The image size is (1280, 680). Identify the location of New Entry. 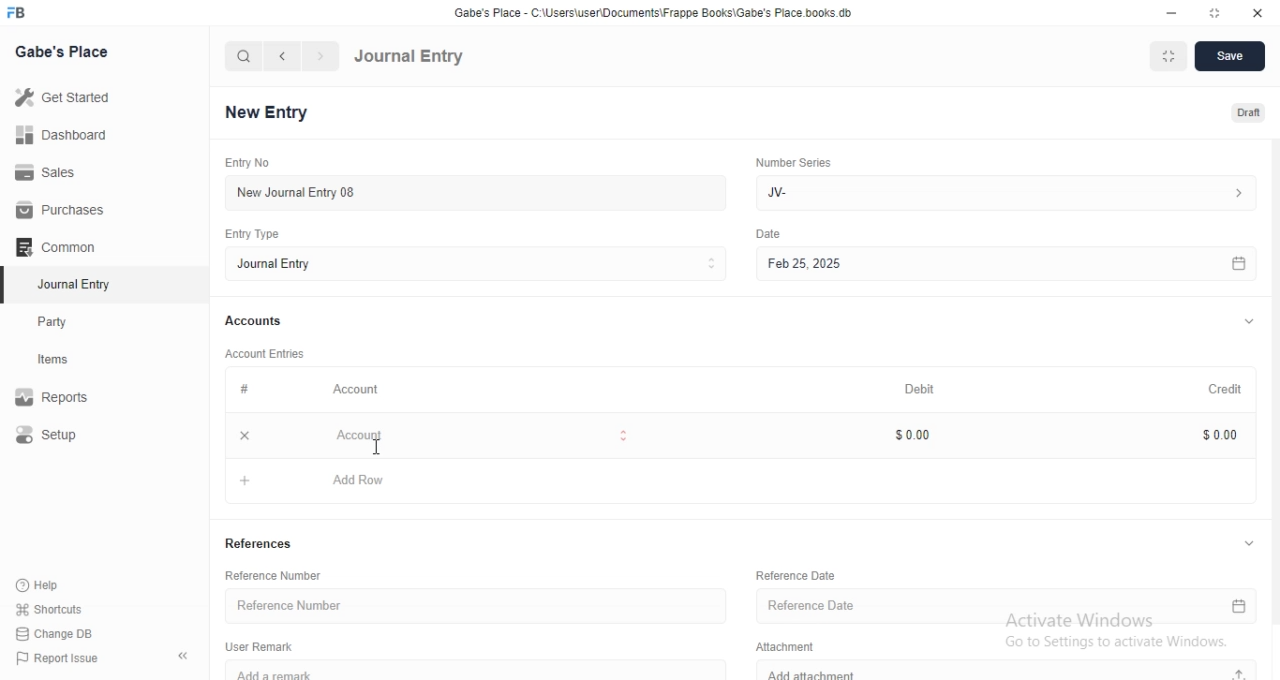
(266, 111).